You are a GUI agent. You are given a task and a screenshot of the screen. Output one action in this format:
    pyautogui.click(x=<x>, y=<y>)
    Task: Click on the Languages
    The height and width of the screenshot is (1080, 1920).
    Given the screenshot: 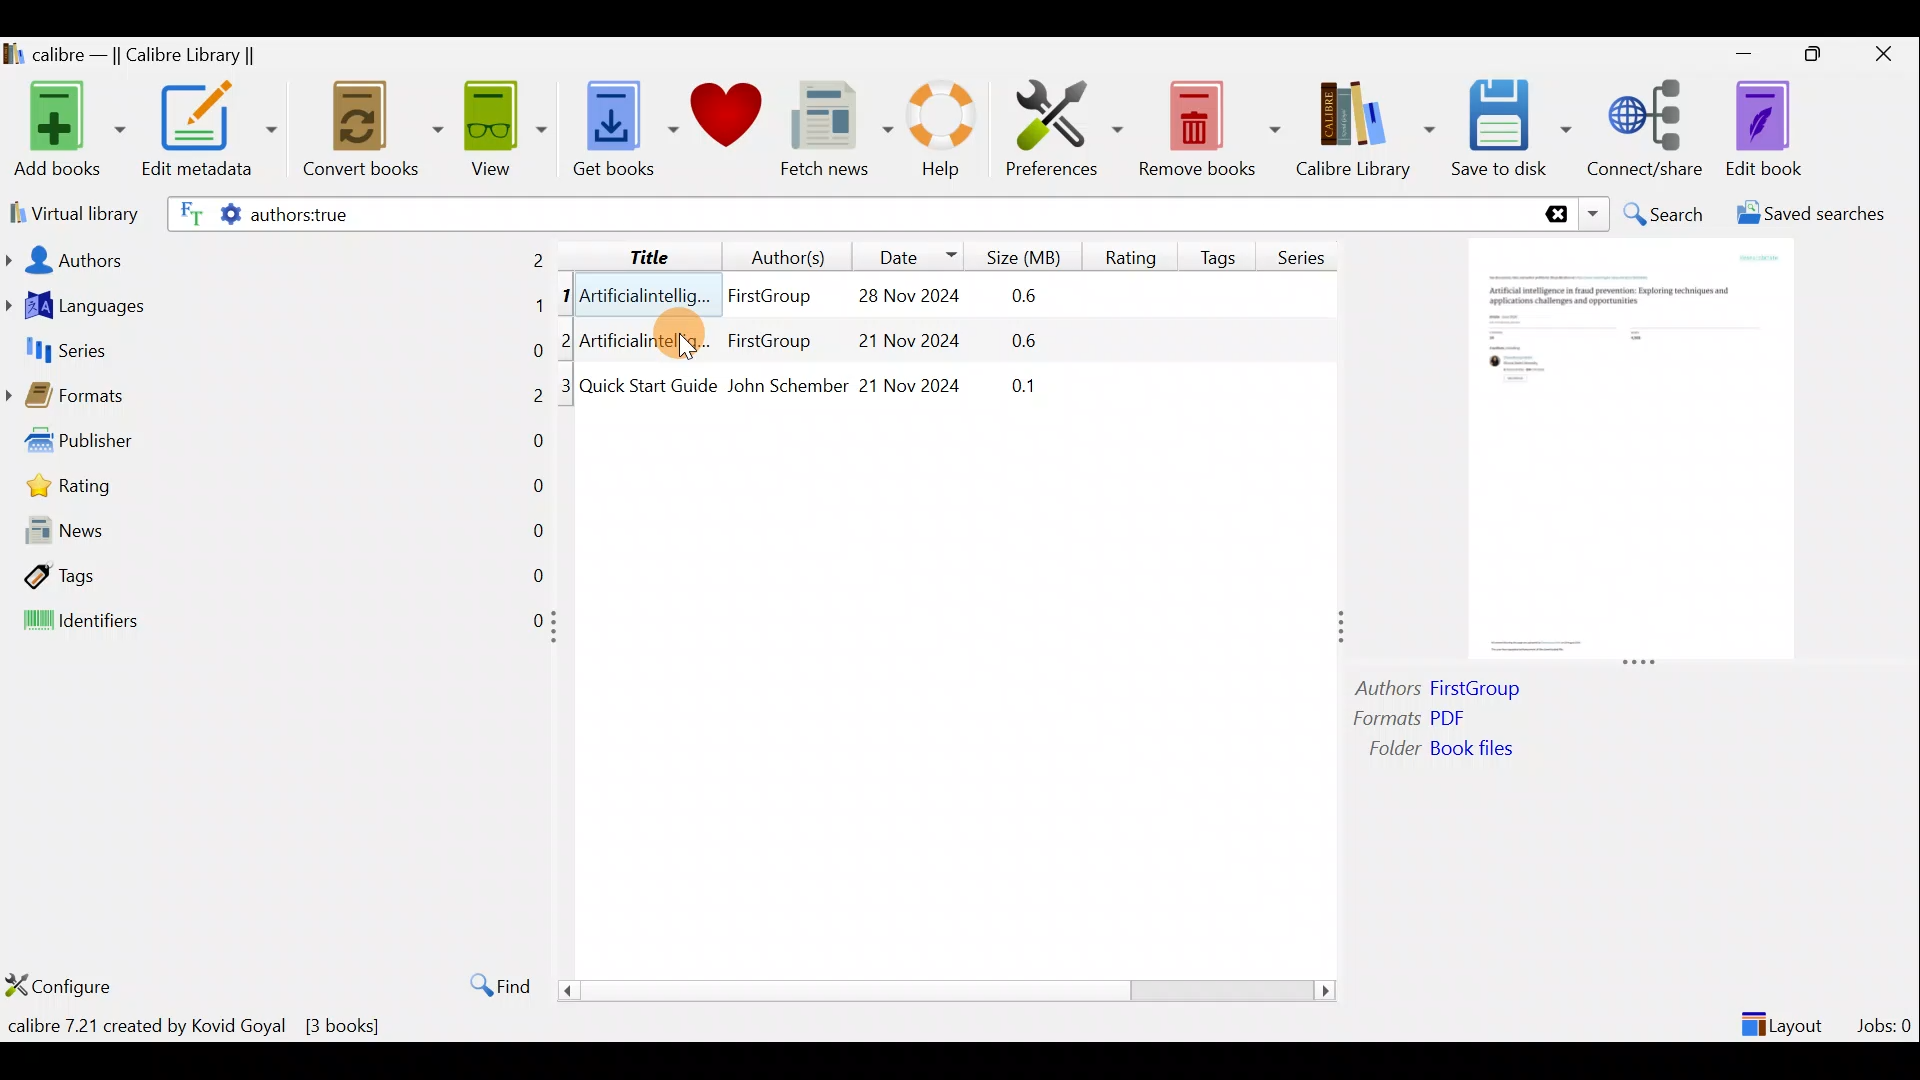 What is the action you would take?
    pyautogui.click(x=276, y=308)
    